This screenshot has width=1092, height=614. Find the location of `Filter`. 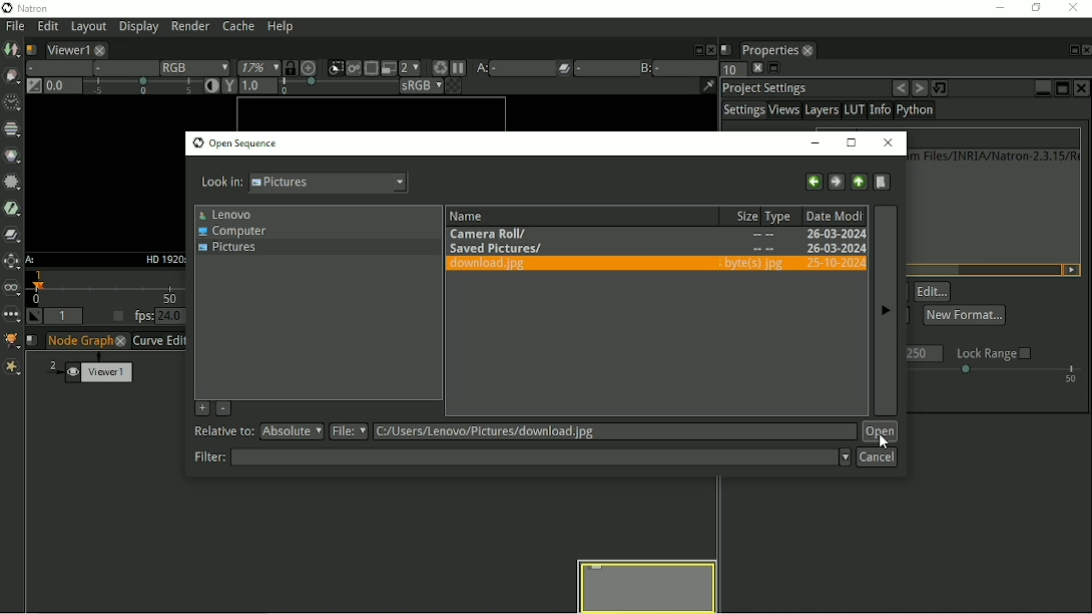

Filter is located at coordinates (11, 181).